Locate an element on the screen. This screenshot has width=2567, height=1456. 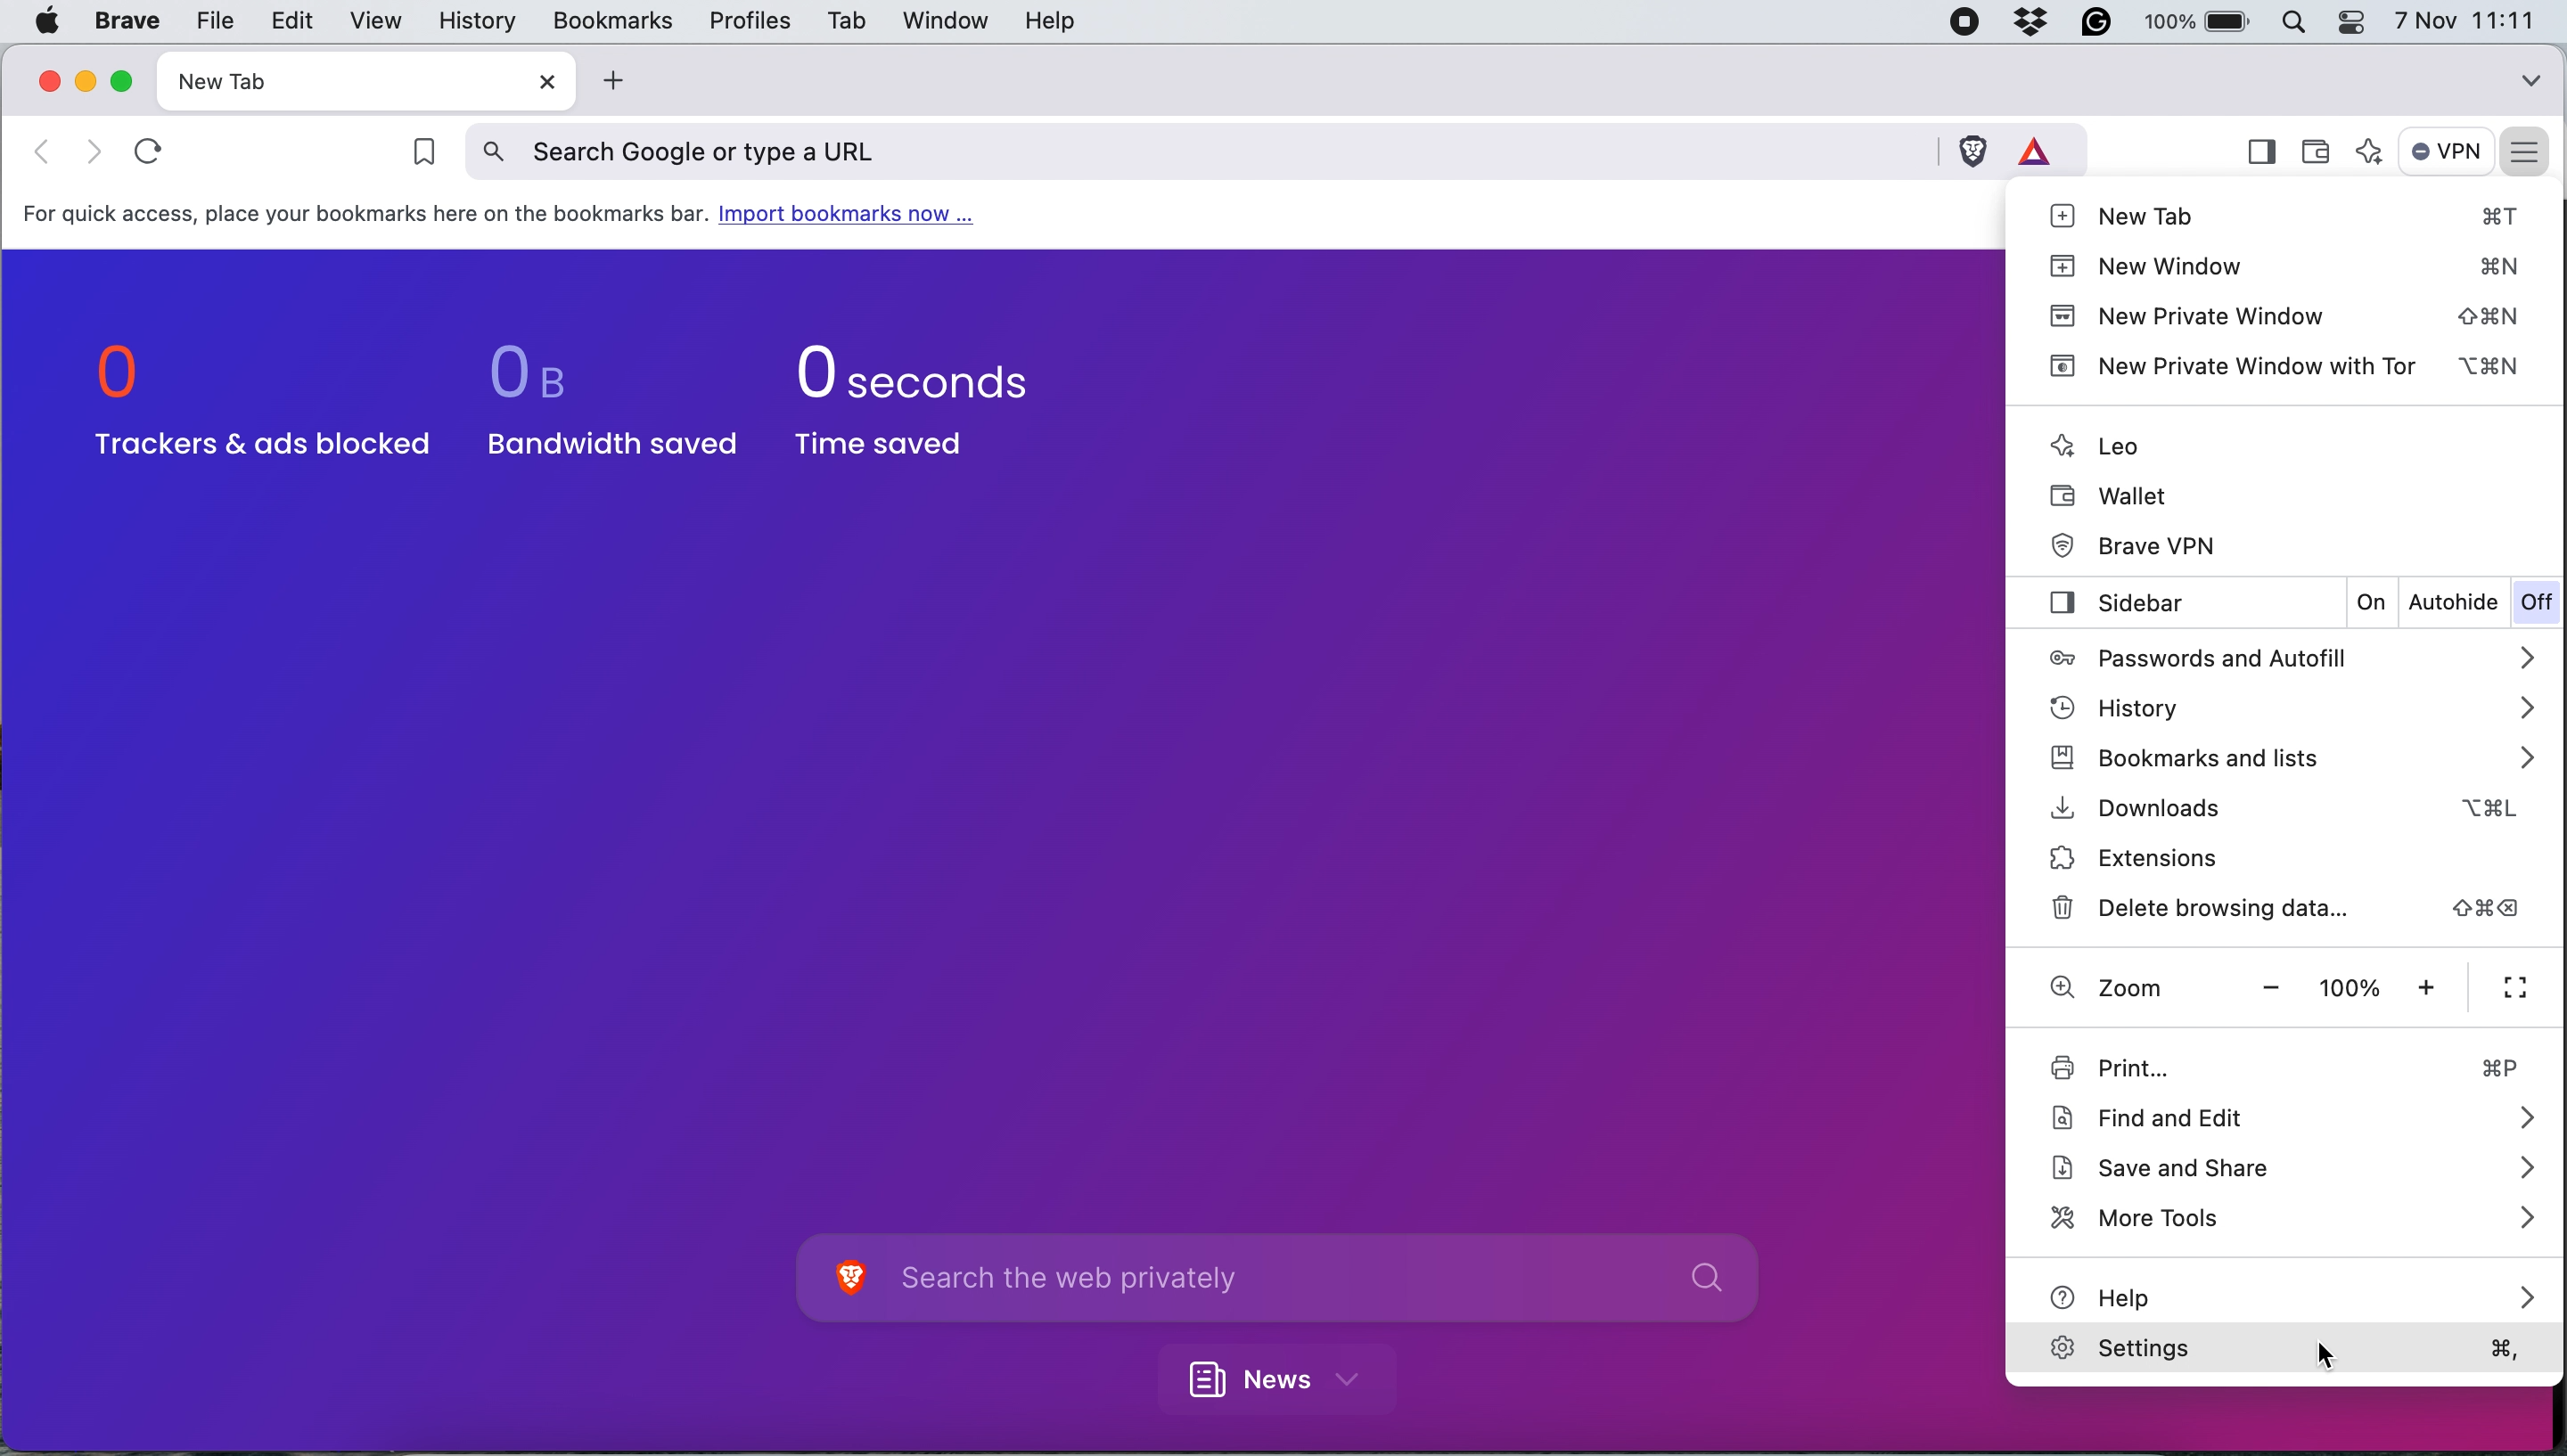
passwords and autofill is located at coordinates (2278, 656).